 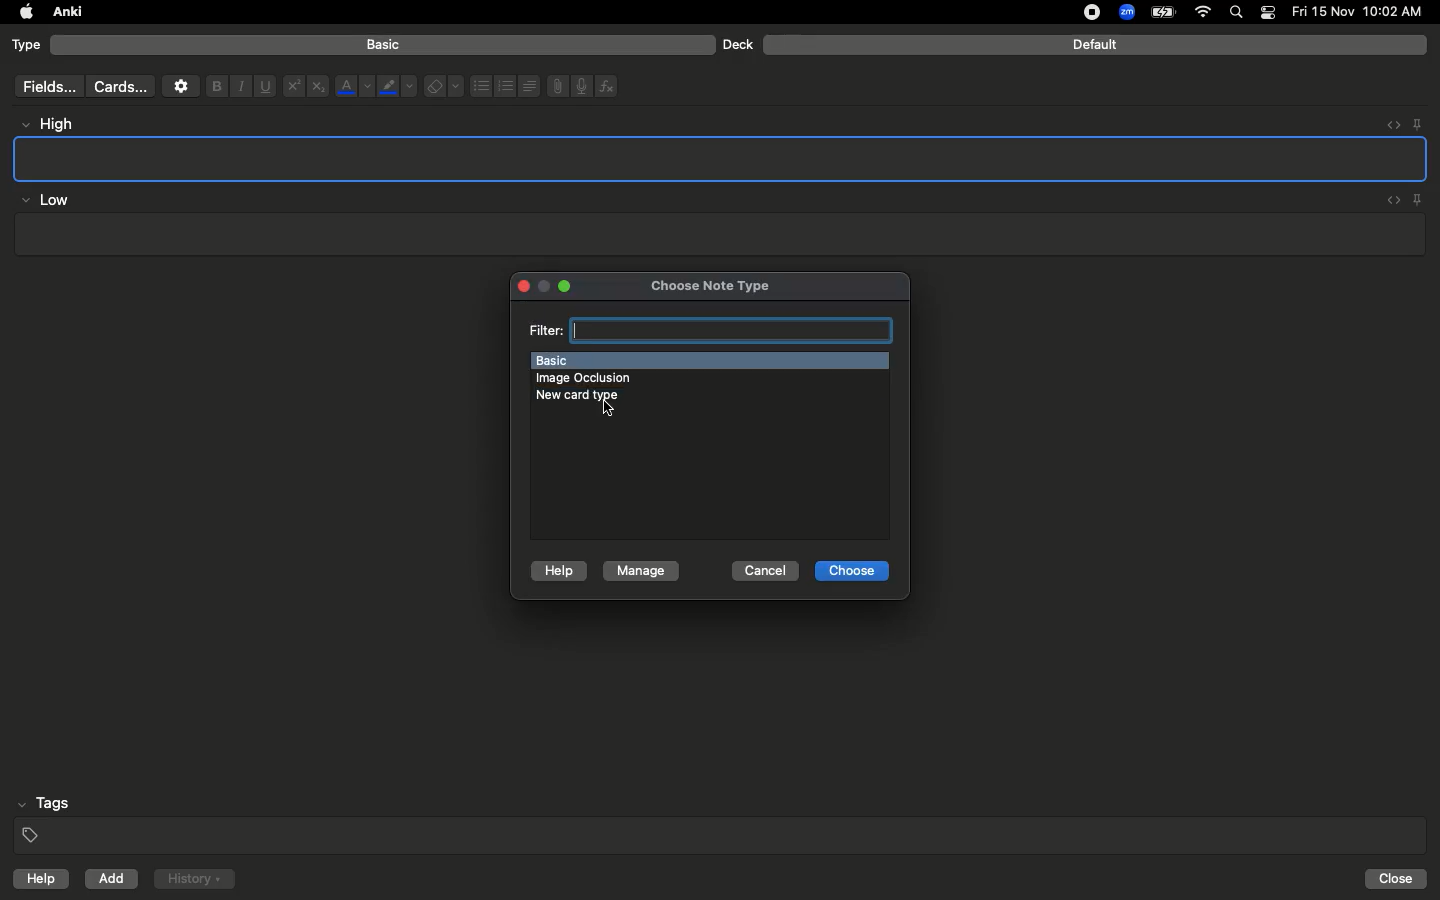 I want to click on Default, so click(x=1095, y=45).